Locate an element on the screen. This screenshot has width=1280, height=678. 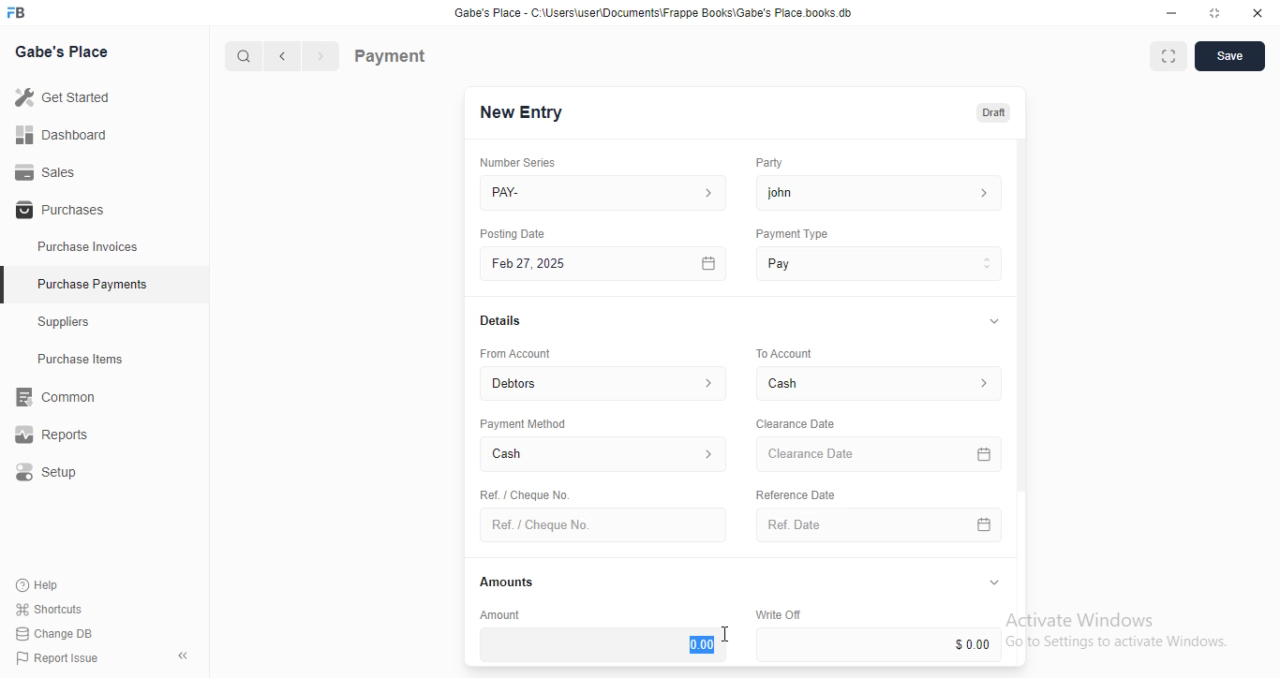
navigate forward is located at coordinates (322, 57).